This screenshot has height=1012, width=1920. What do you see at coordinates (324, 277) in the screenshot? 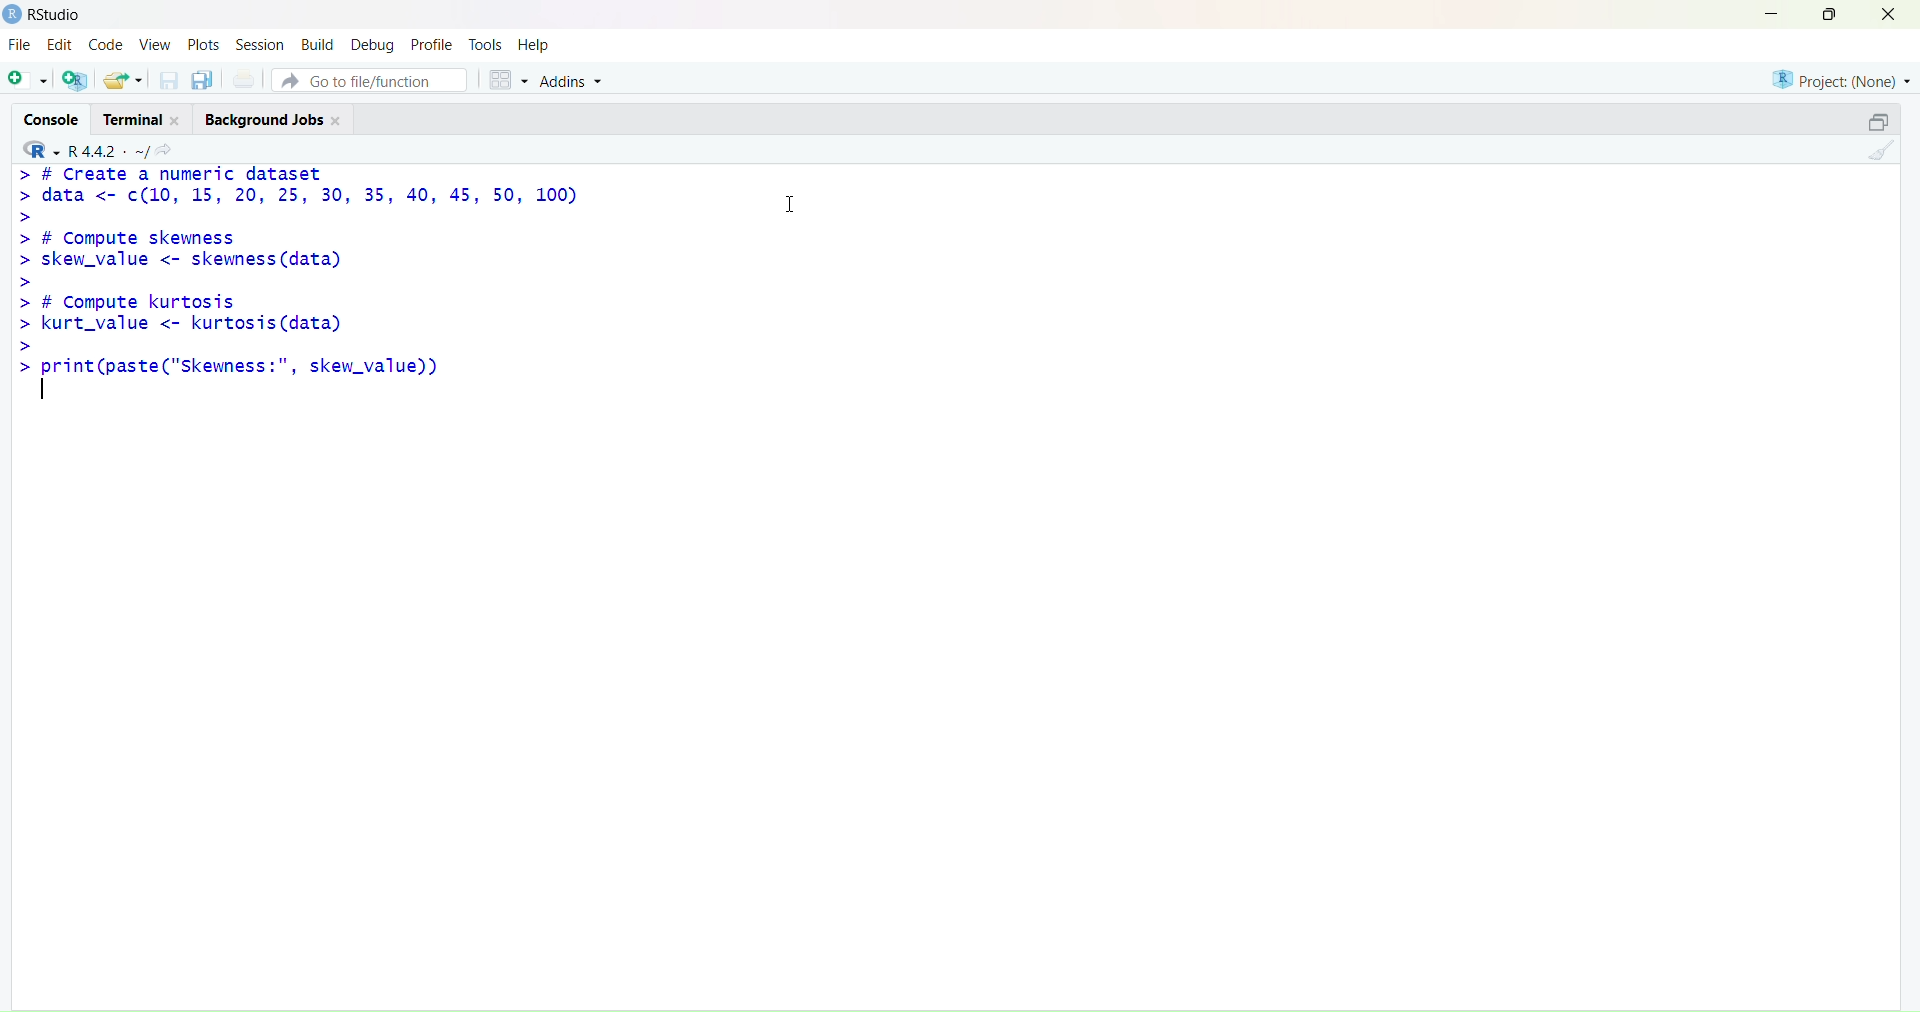
I see `2 # LIEalE a liulel ic dataset
> data <- c(10, 15, 20, 25, 30, 35, 40, 45, 50, 100)
>
> # Compute skewness
> skew_value <- skewness (data)
>
> # Compute kurtosis
> kurt_value <- kurtosis(data)
>
.` at bounding box center [324, 277].